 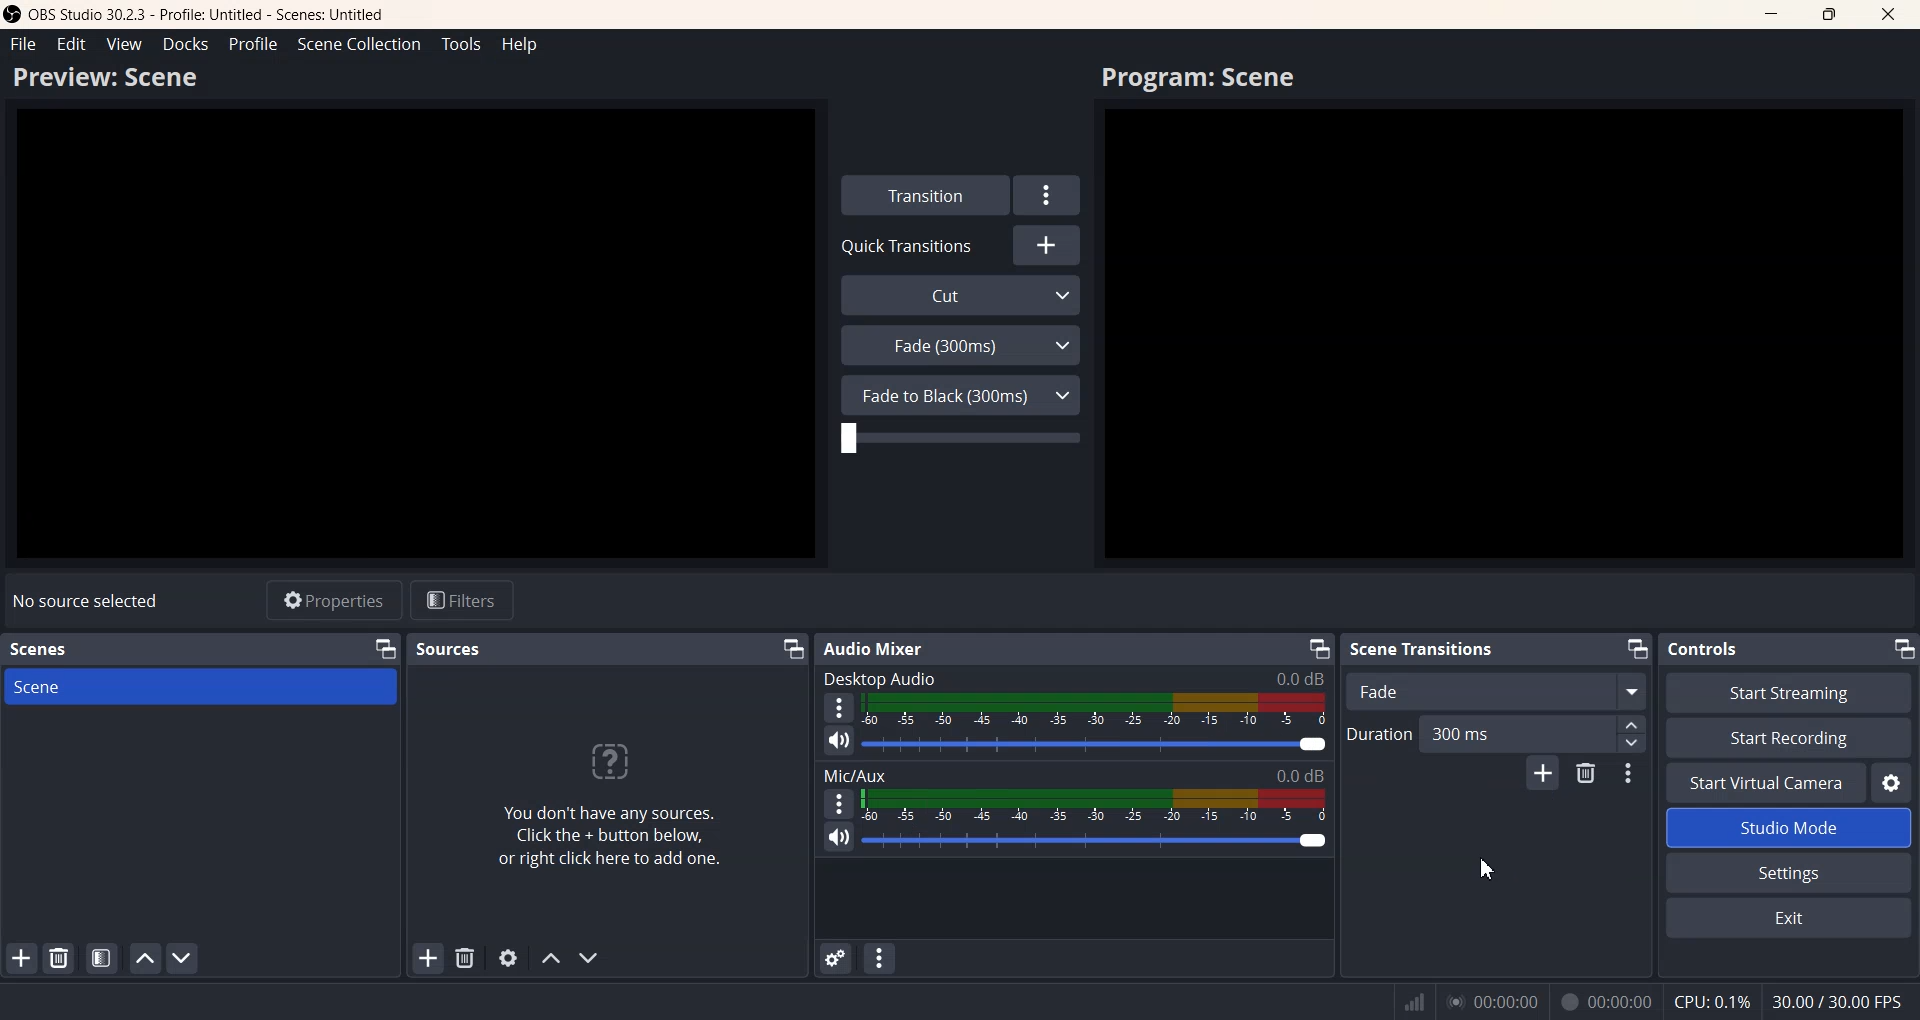 I want to click on  OBS 30.2.3 - Profile: Untitled - Scenes: Untitled, so click(x=199, y=12).